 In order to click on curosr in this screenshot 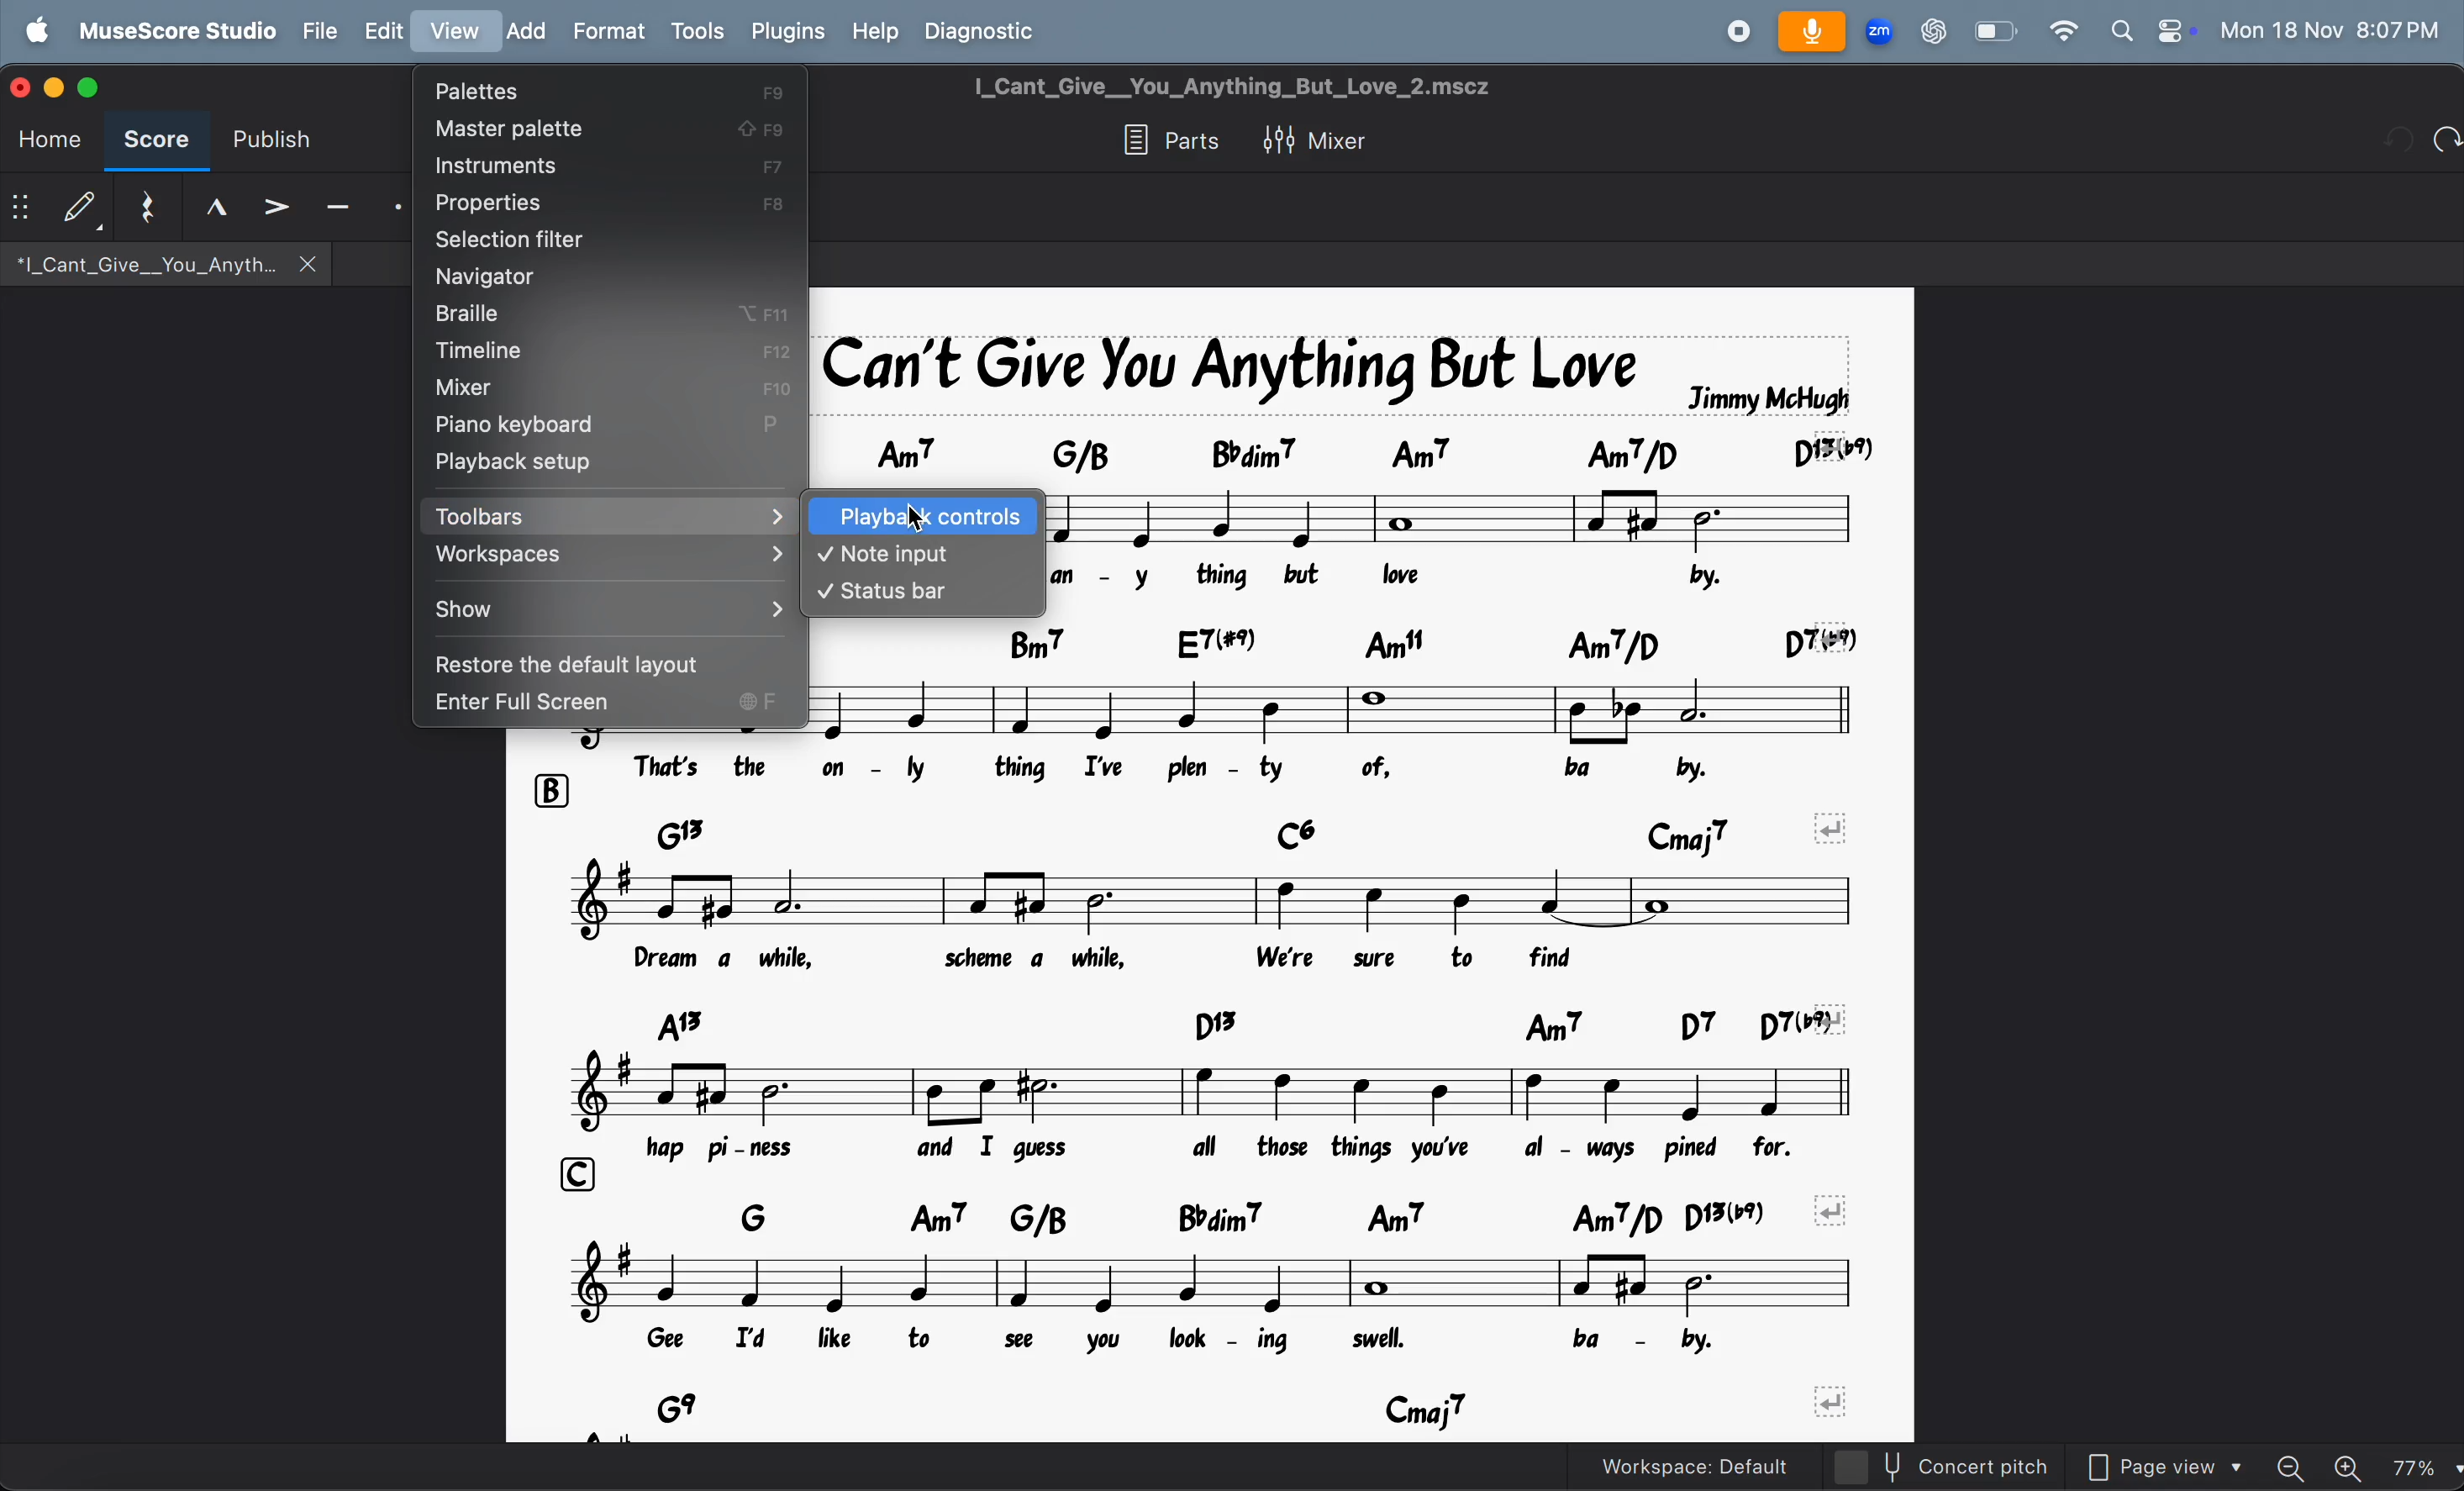, I will do `click(922, 519)`.